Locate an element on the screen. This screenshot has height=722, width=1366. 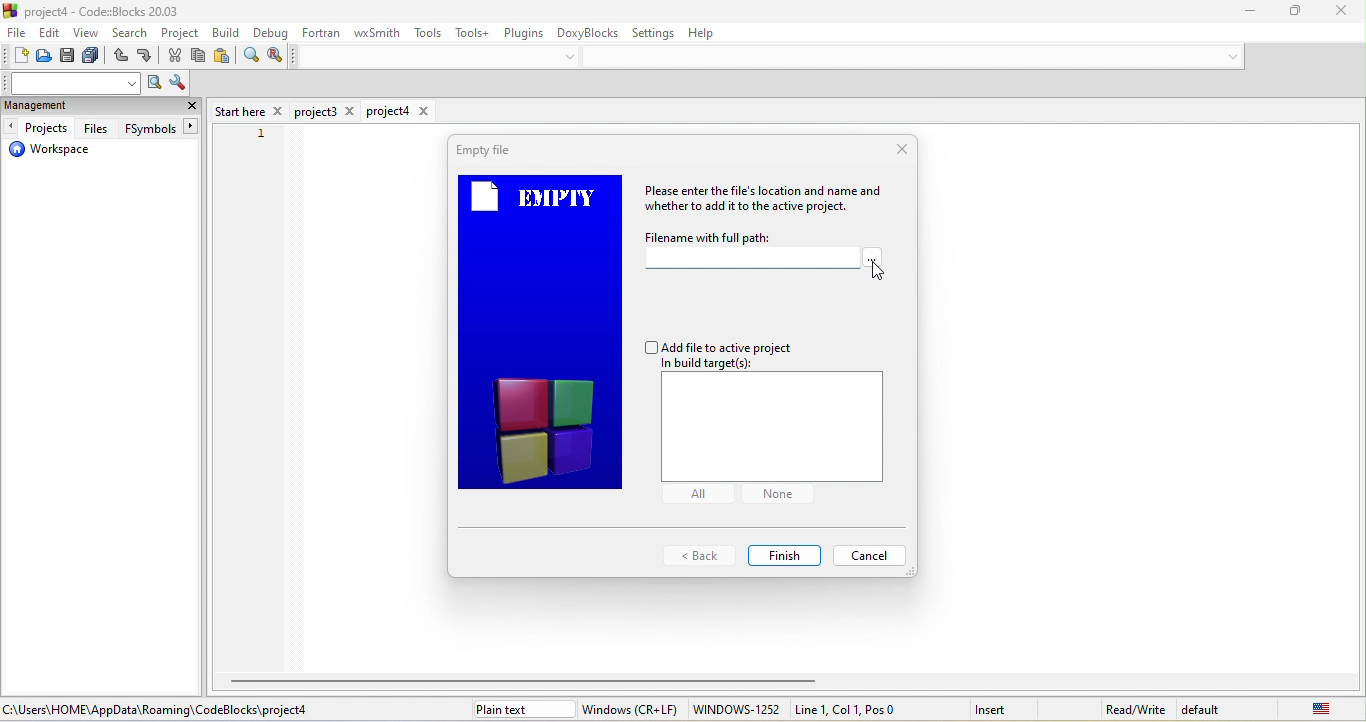
files is located at coordinates (96, 128).